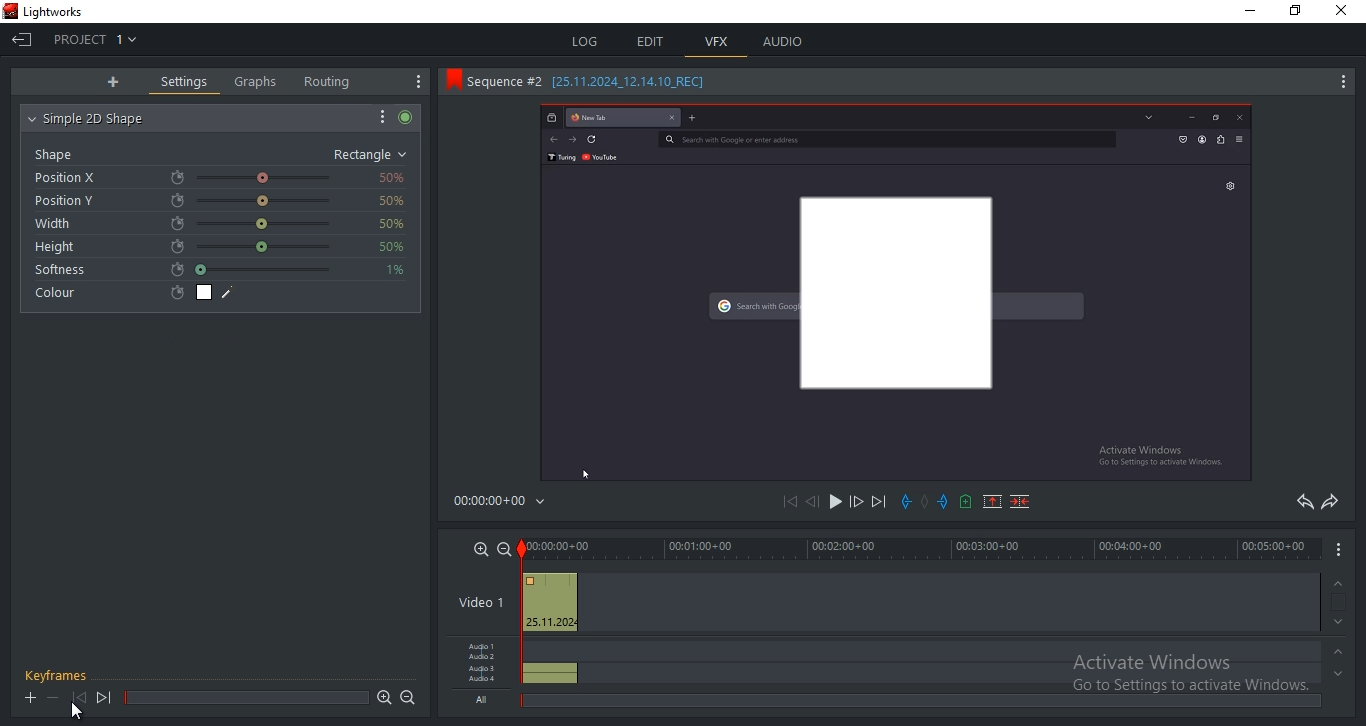 This screenshot has height=726, width=1366. Describe the element at coordinates (652, 41) in the screenshot. I see `edit` at that location.